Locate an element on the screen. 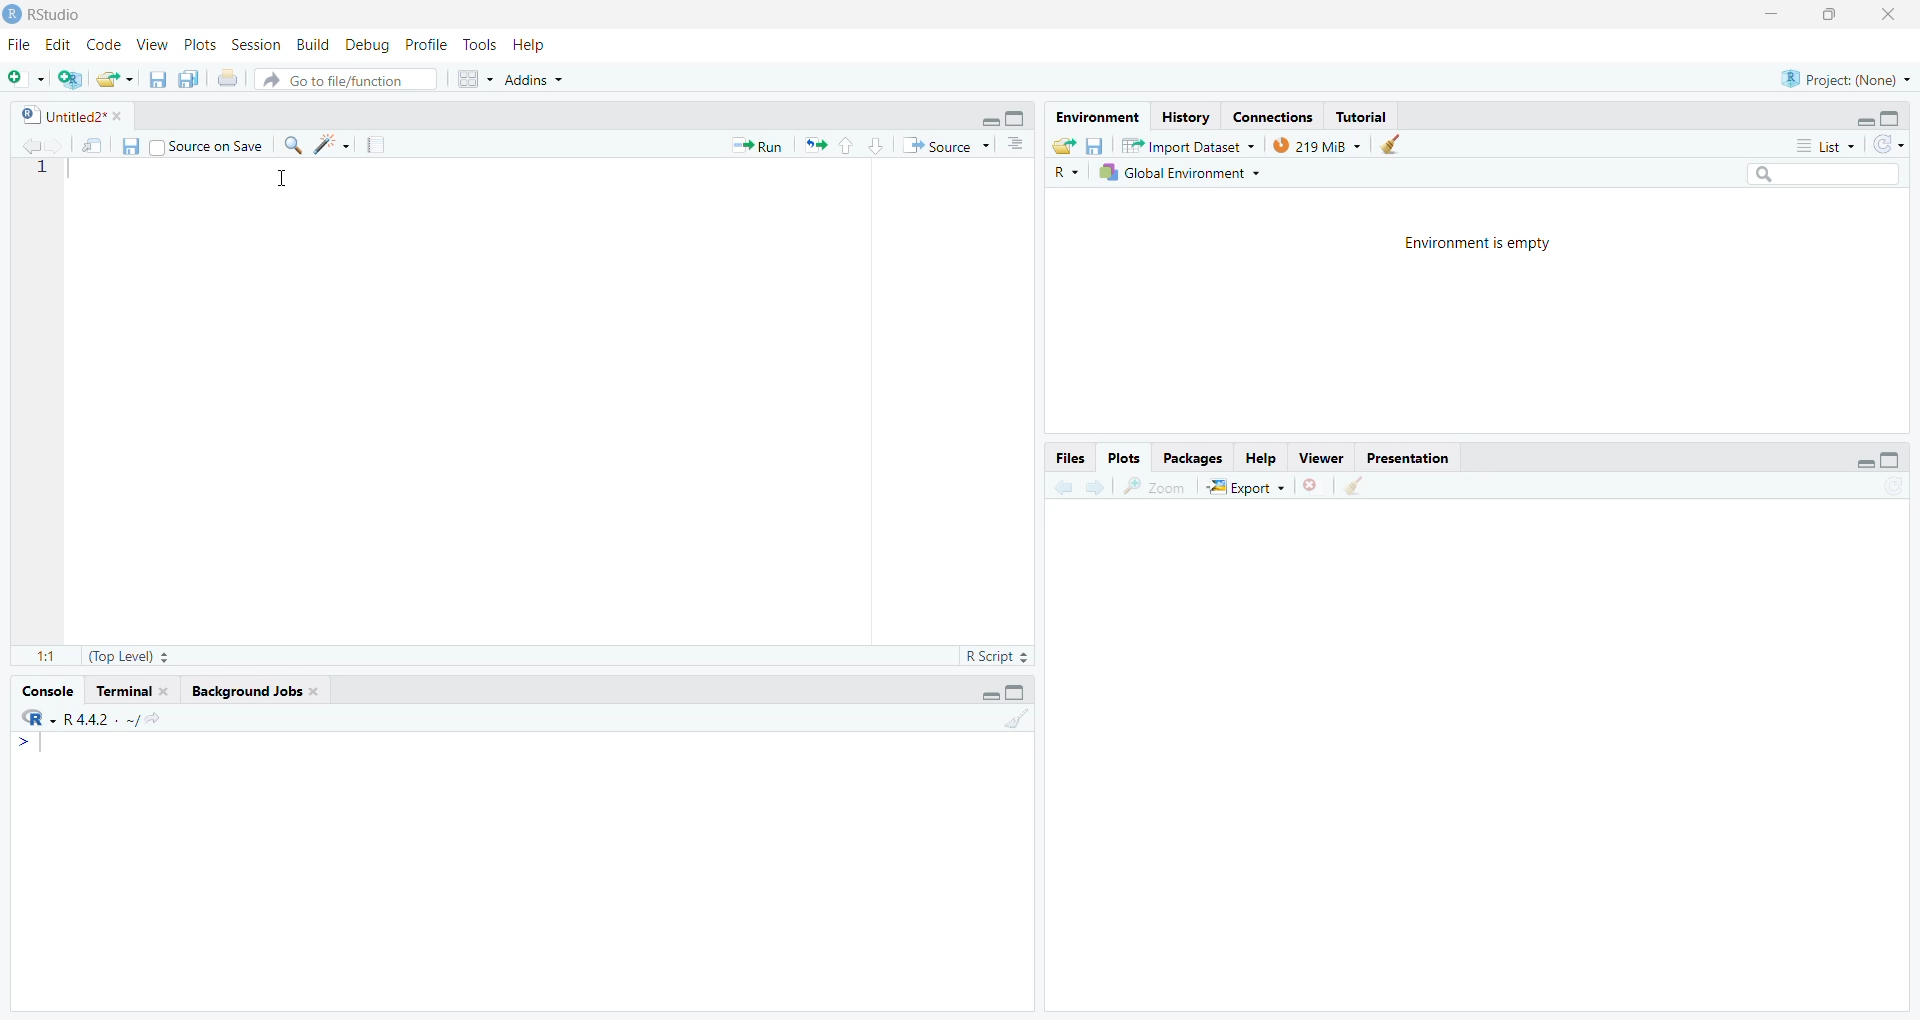 This screenshot has width=1920, height=1020. Go to next section is located at coordinates (876, 145).